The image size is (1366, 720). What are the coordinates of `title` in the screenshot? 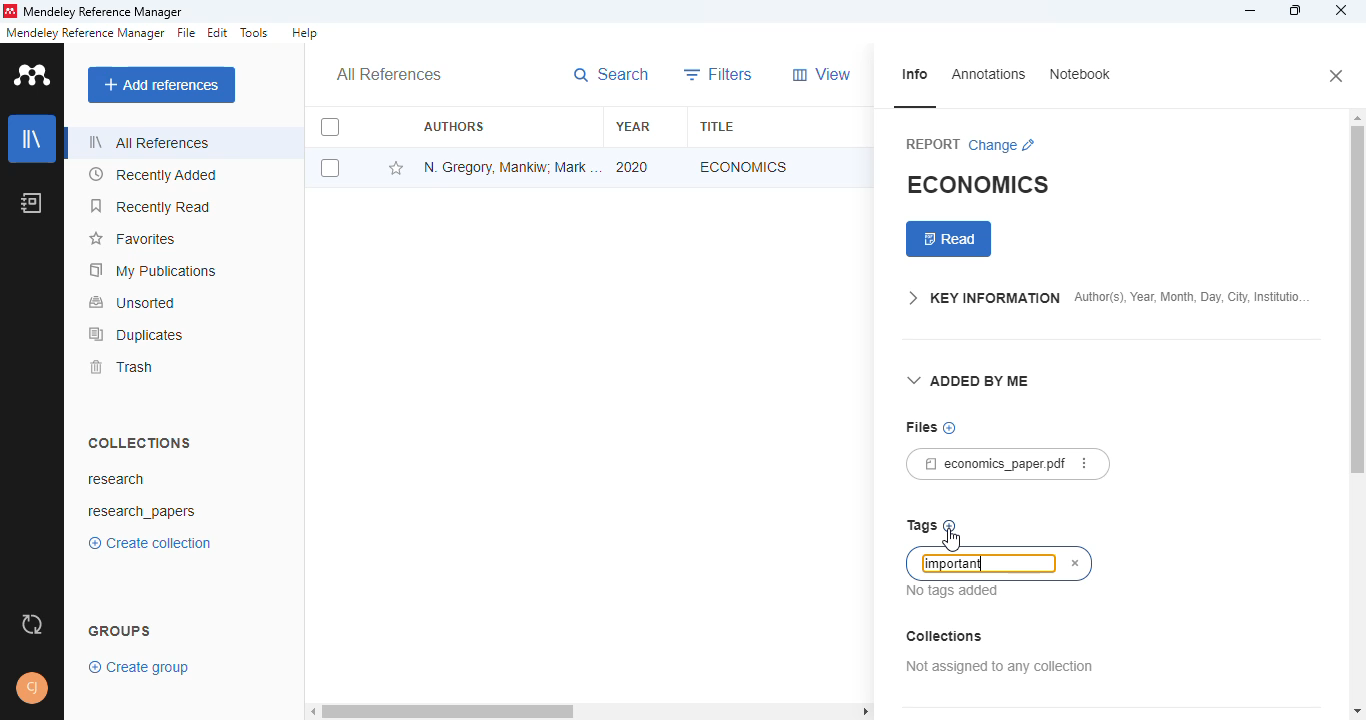 It's located at (716, 127).